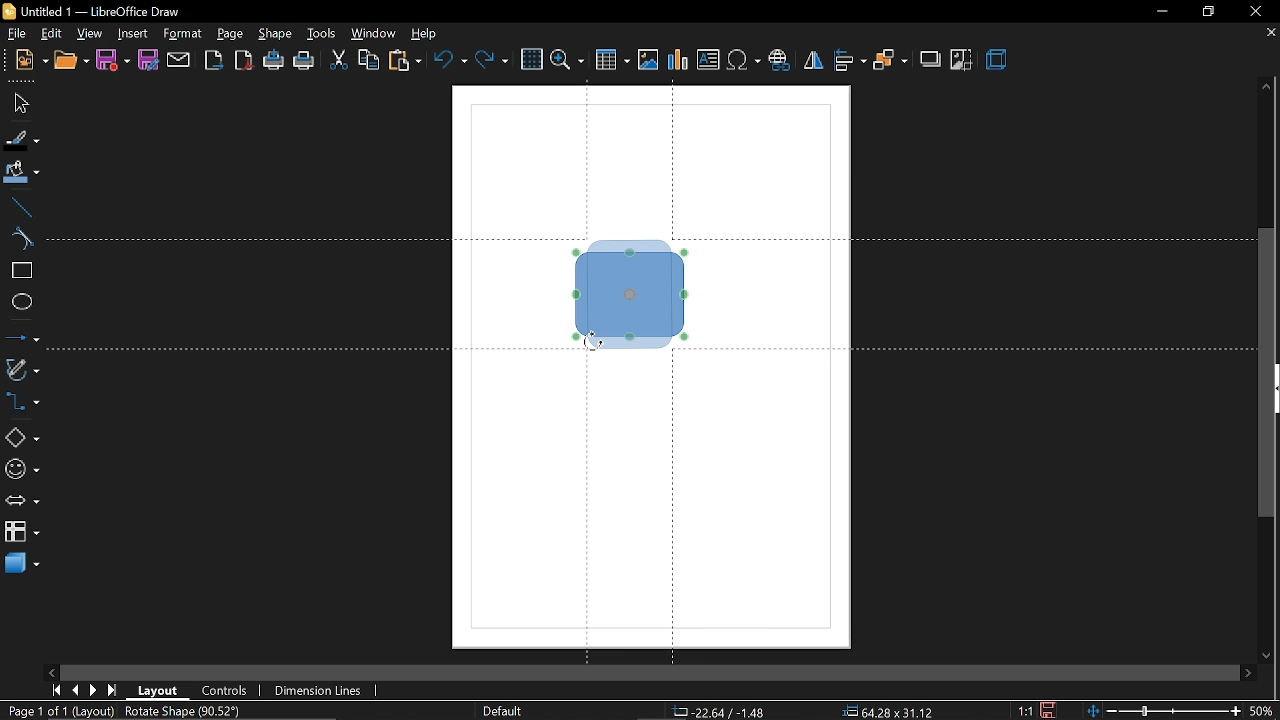  I want to click on 3d shapes, so click(22, 564).